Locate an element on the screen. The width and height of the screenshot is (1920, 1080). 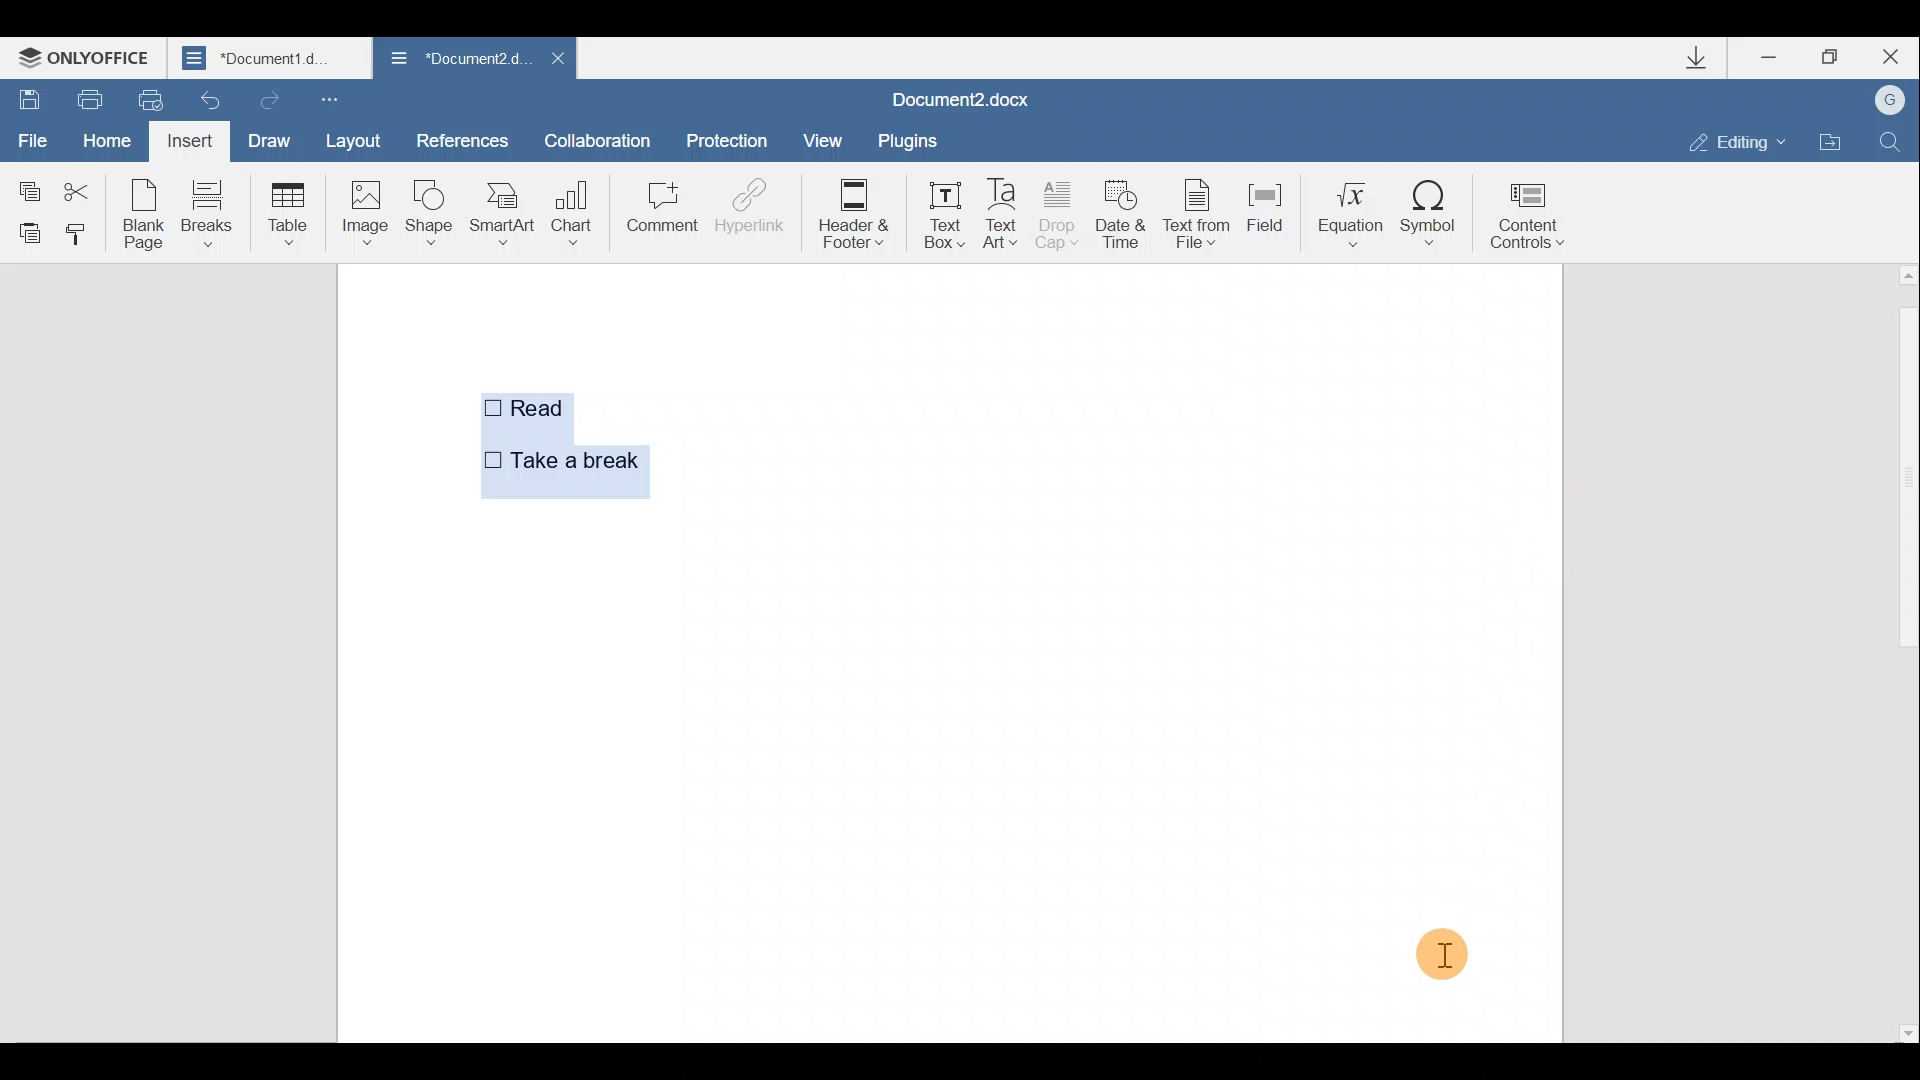
Chart is located at coordinates (576, 205).